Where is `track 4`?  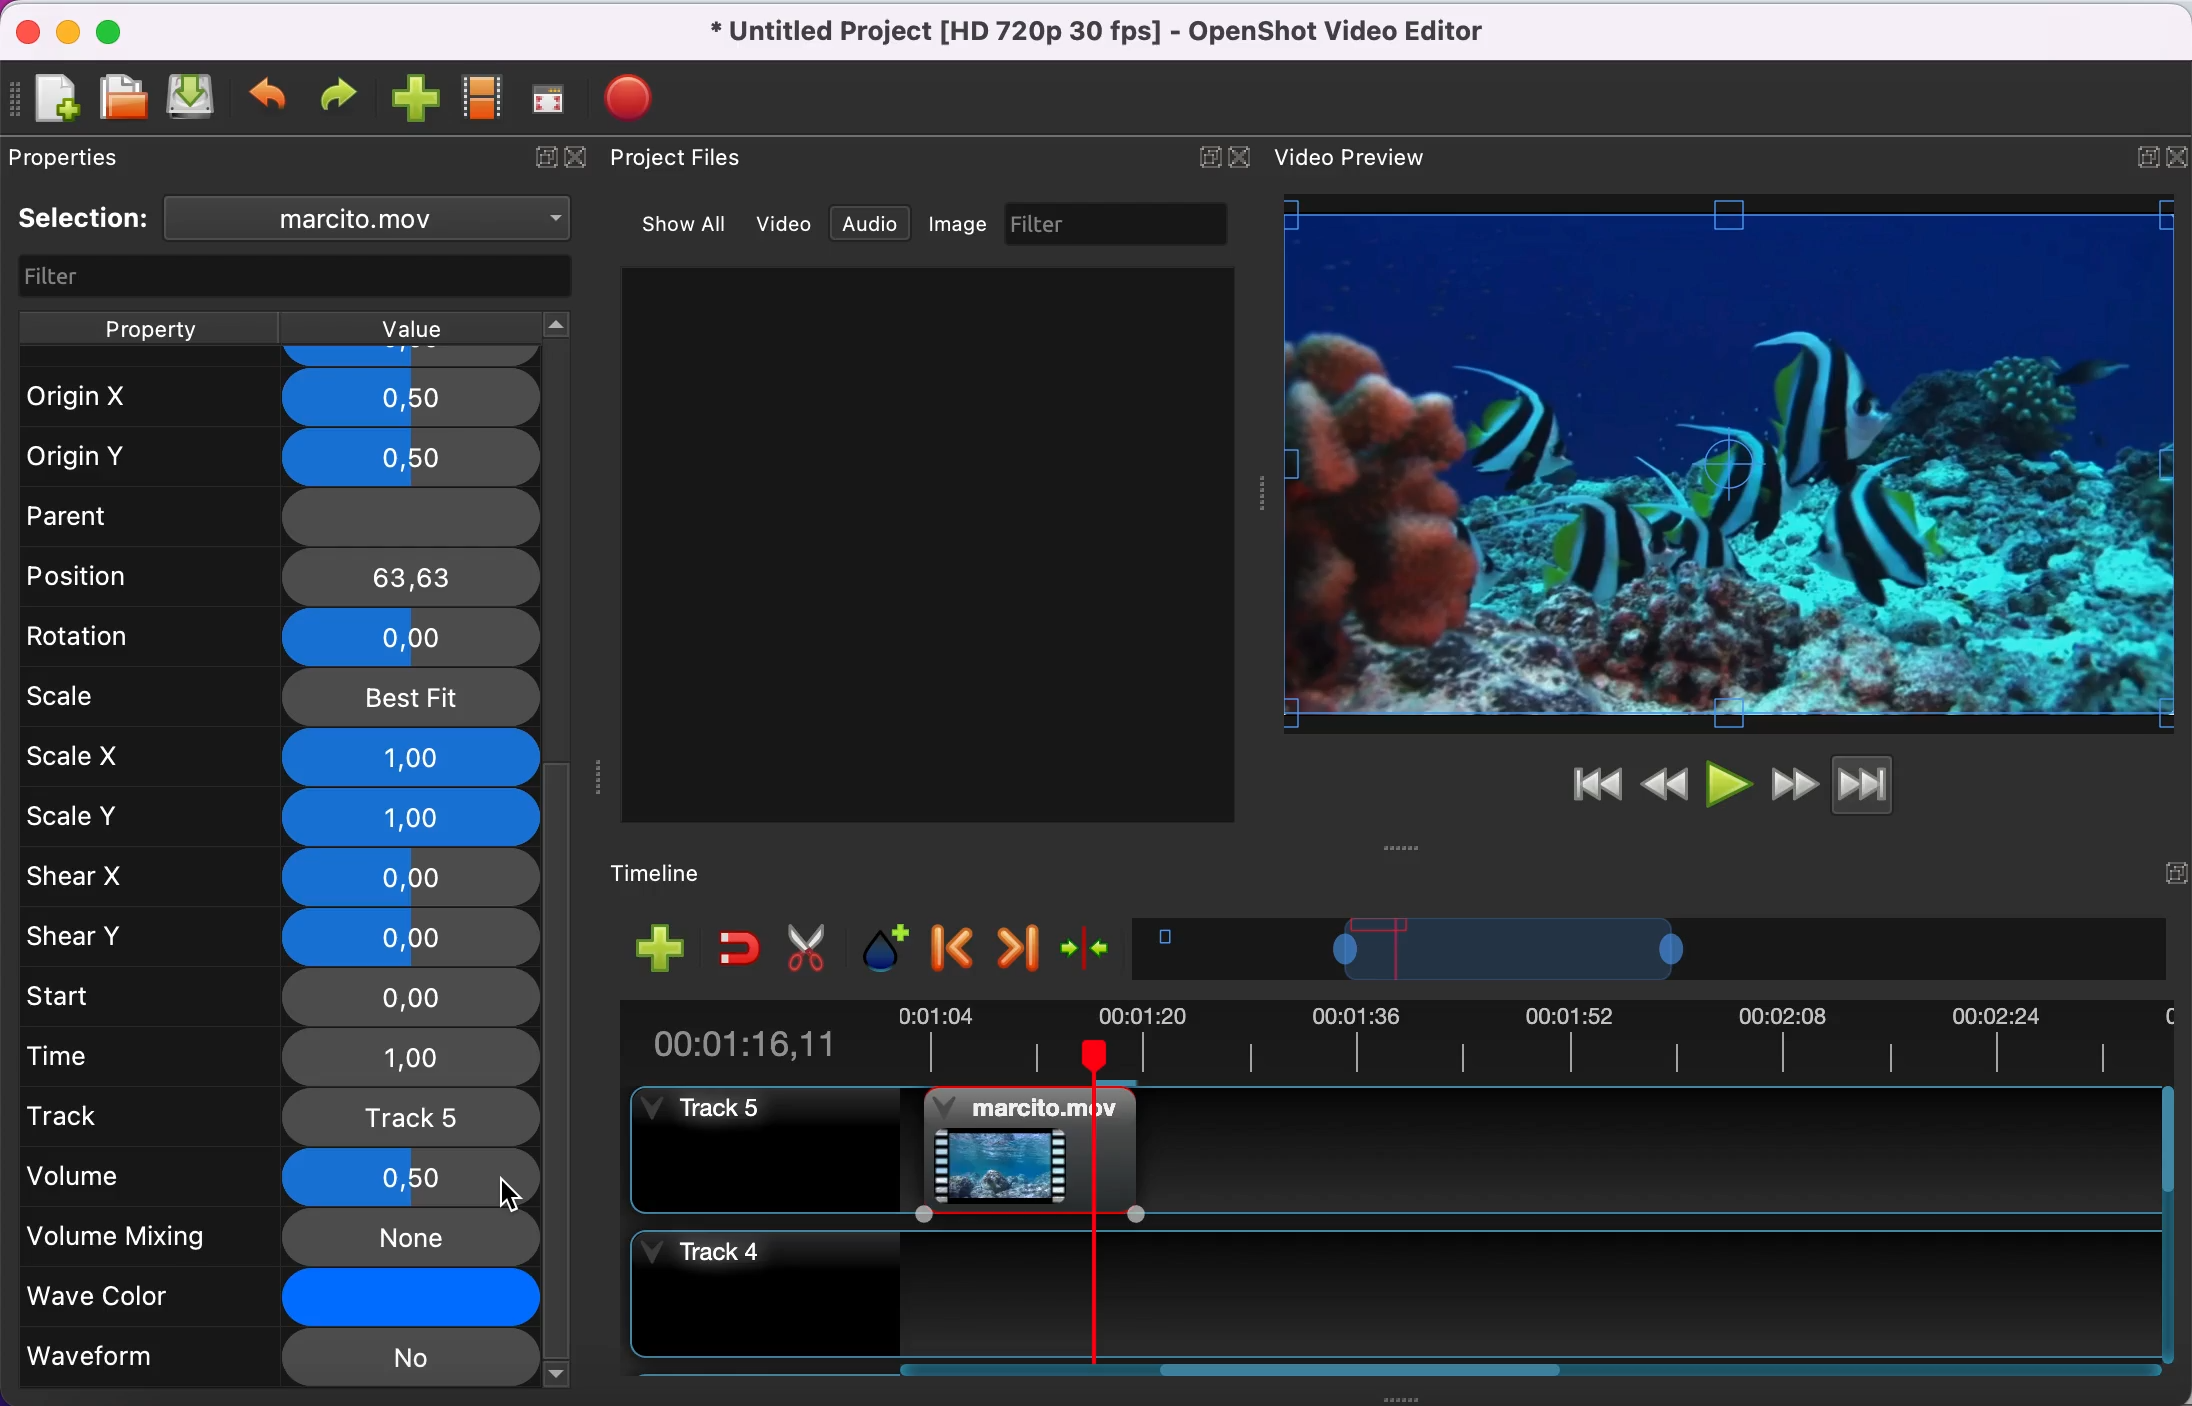 track 4 is located at coordinates (1397, 1290).